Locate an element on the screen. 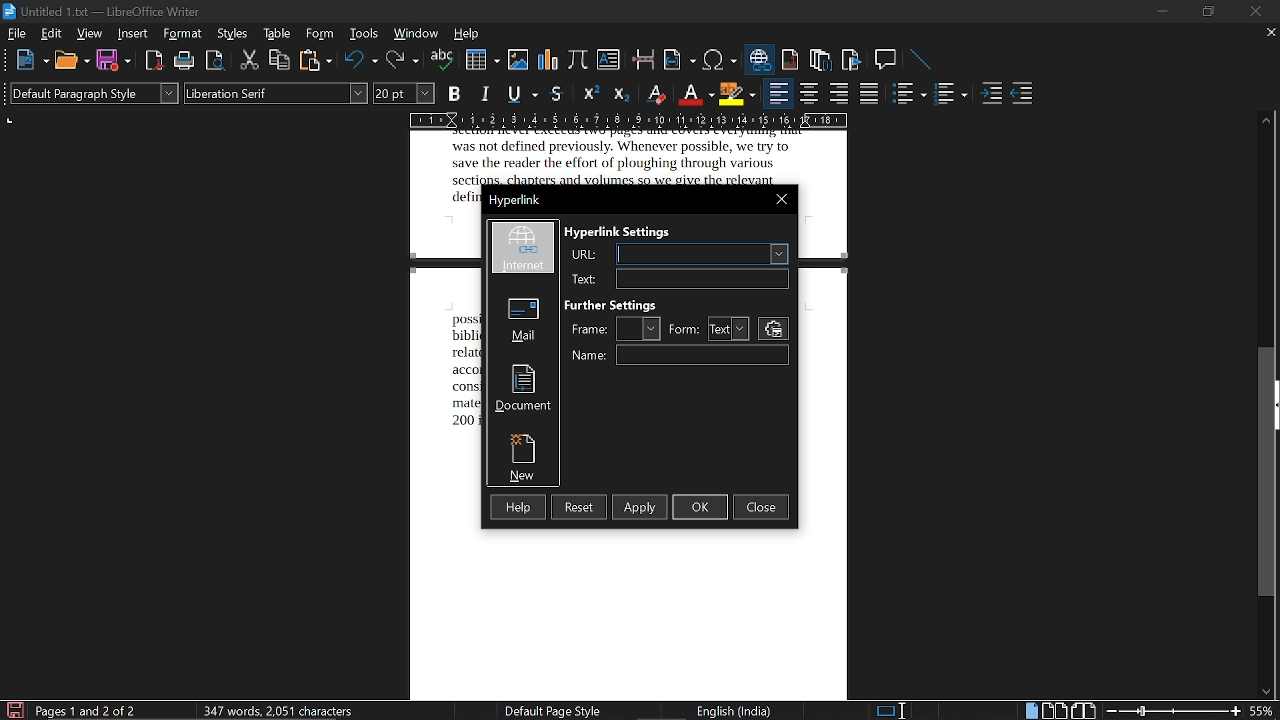 This screenshot has height=720, width=1280. vertical scrollbar is located at coordinates (1267, 474).